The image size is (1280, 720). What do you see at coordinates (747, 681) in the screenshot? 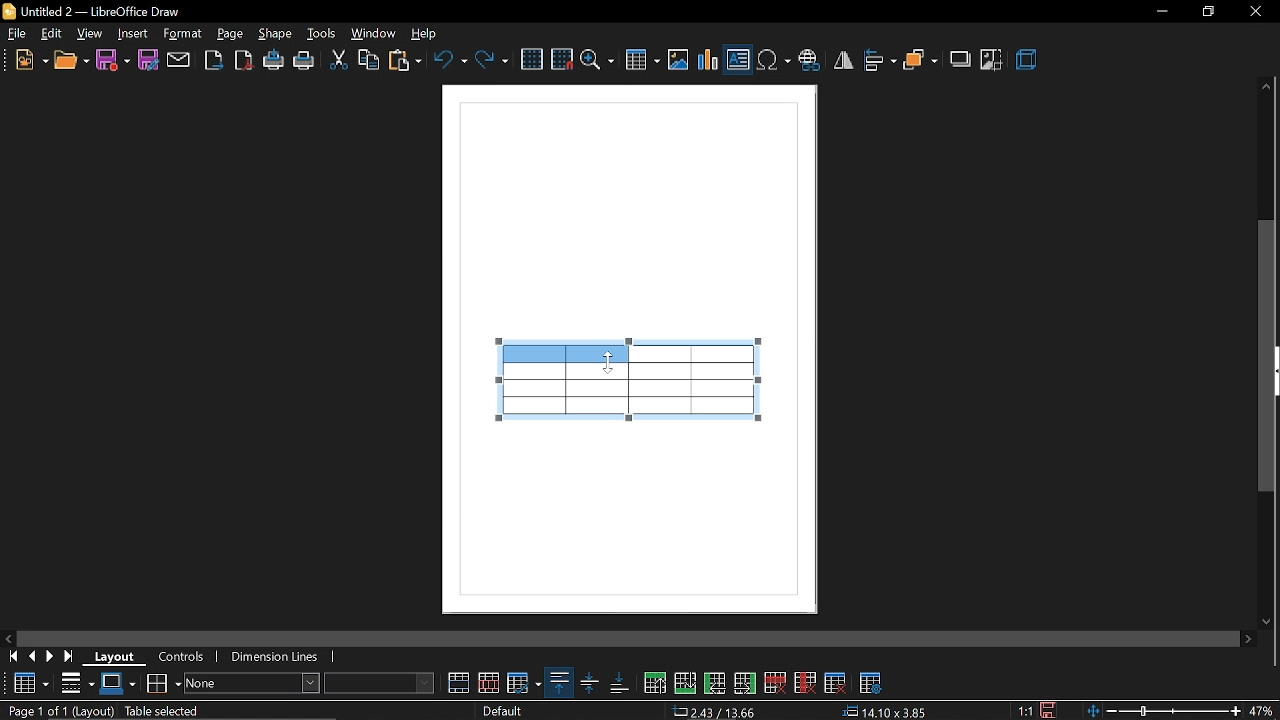
I see `insert column after` at bounding box center [747, 681].